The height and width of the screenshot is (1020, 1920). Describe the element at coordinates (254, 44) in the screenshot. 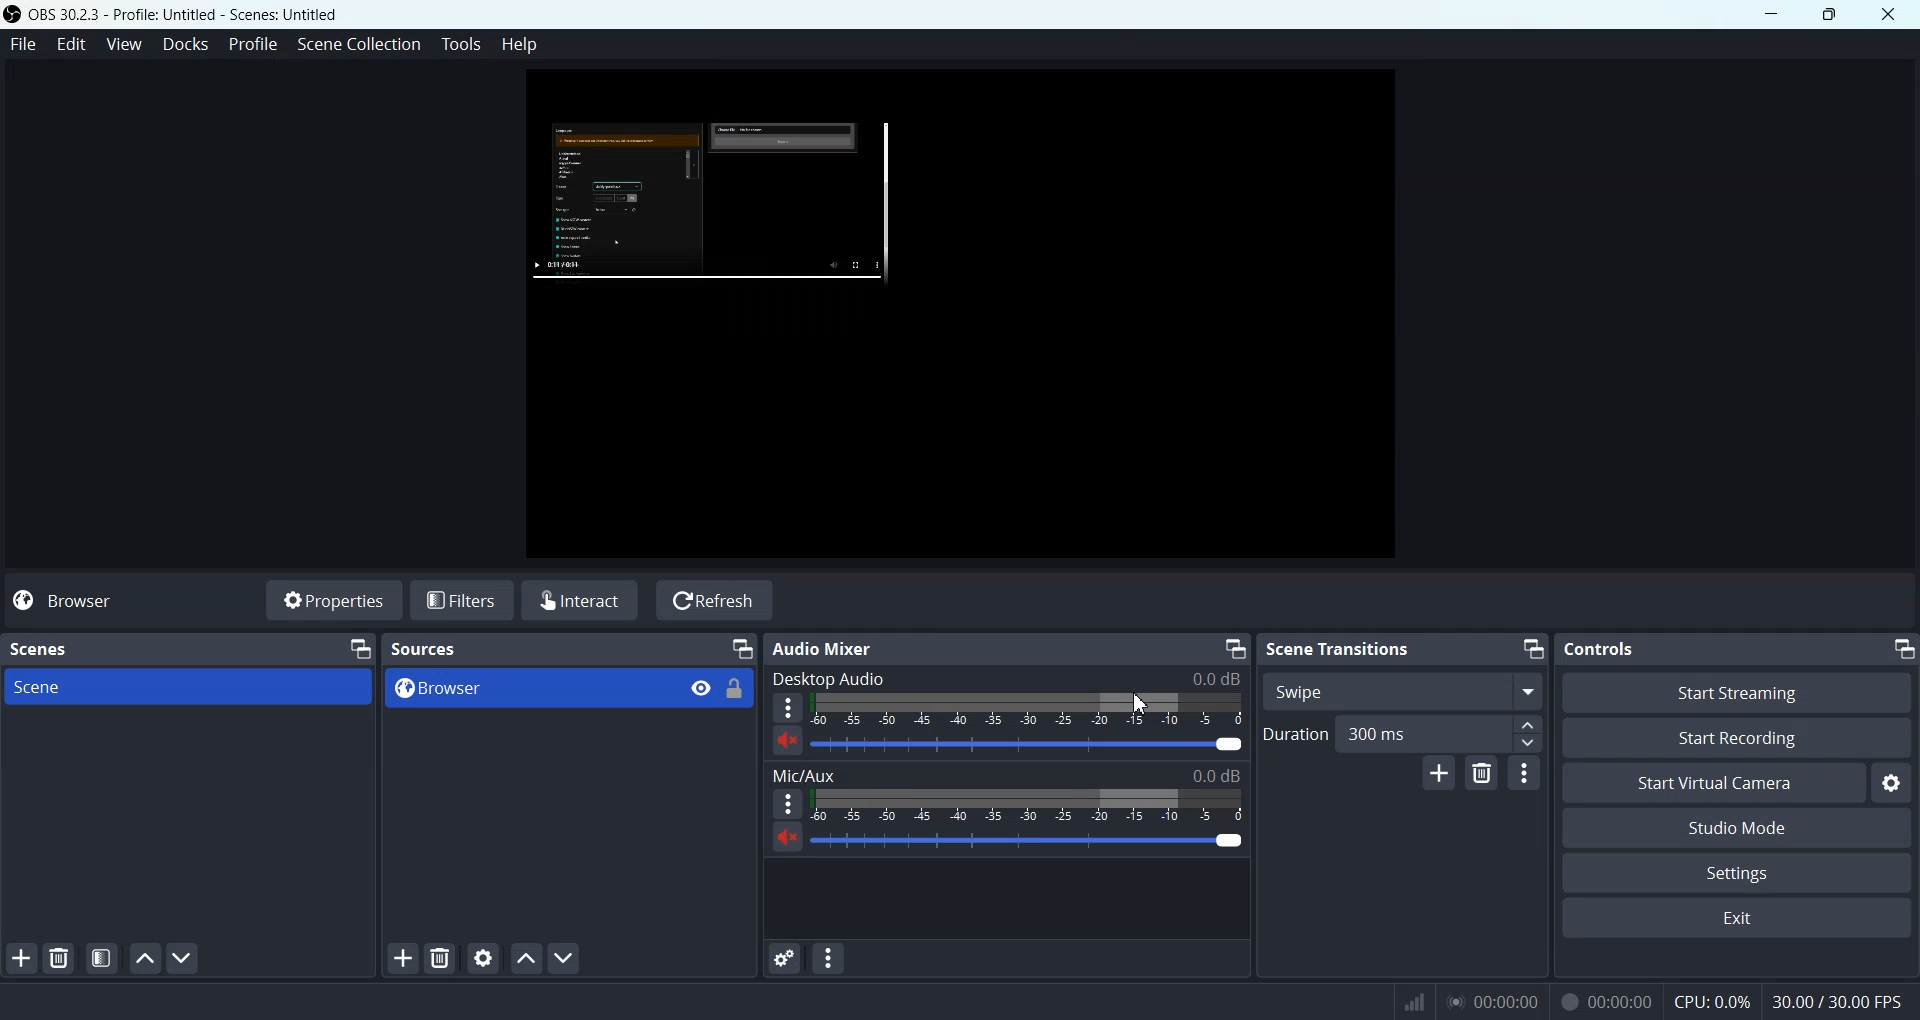

I see `Profile` at that location.